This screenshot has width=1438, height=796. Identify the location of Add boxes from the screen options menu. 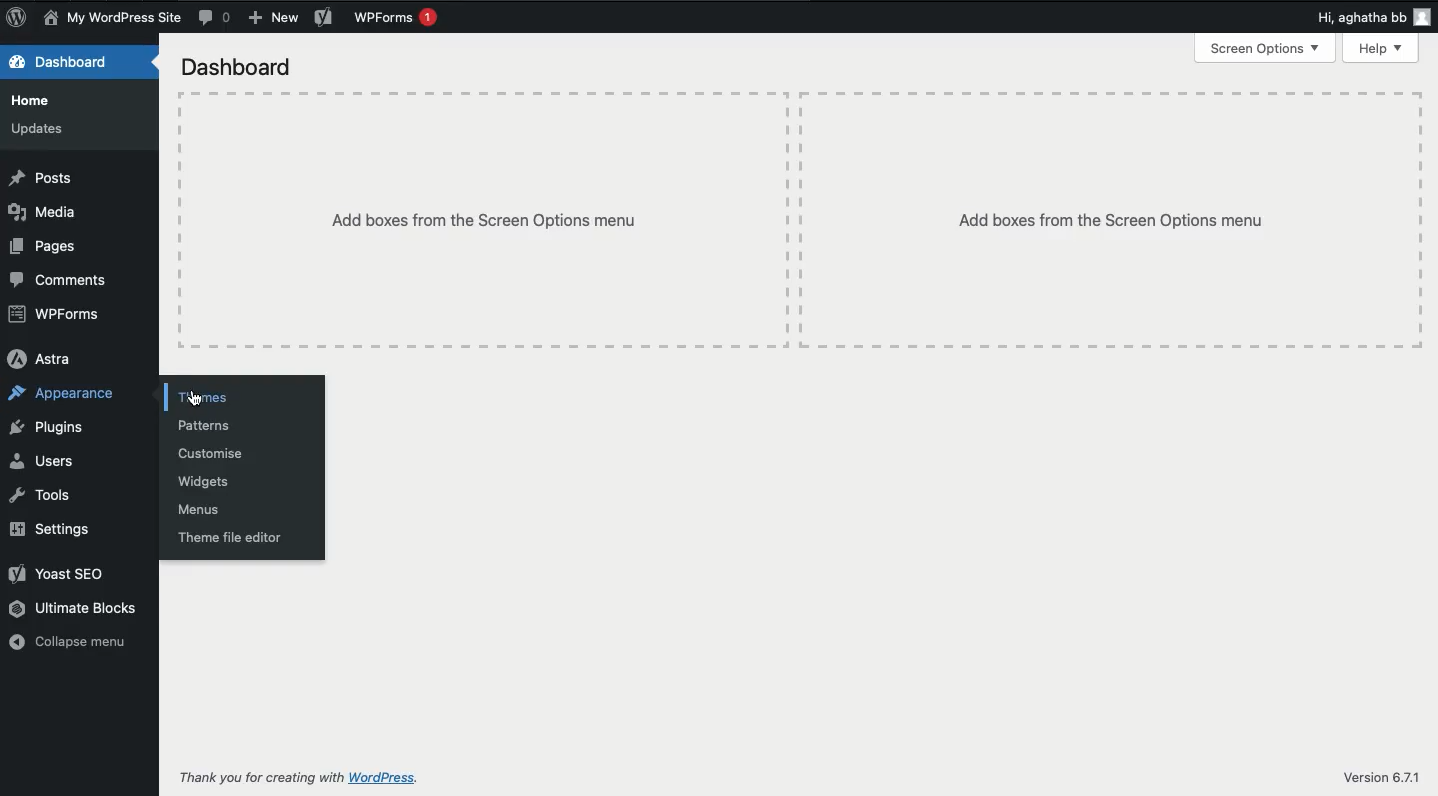
(483, 220).